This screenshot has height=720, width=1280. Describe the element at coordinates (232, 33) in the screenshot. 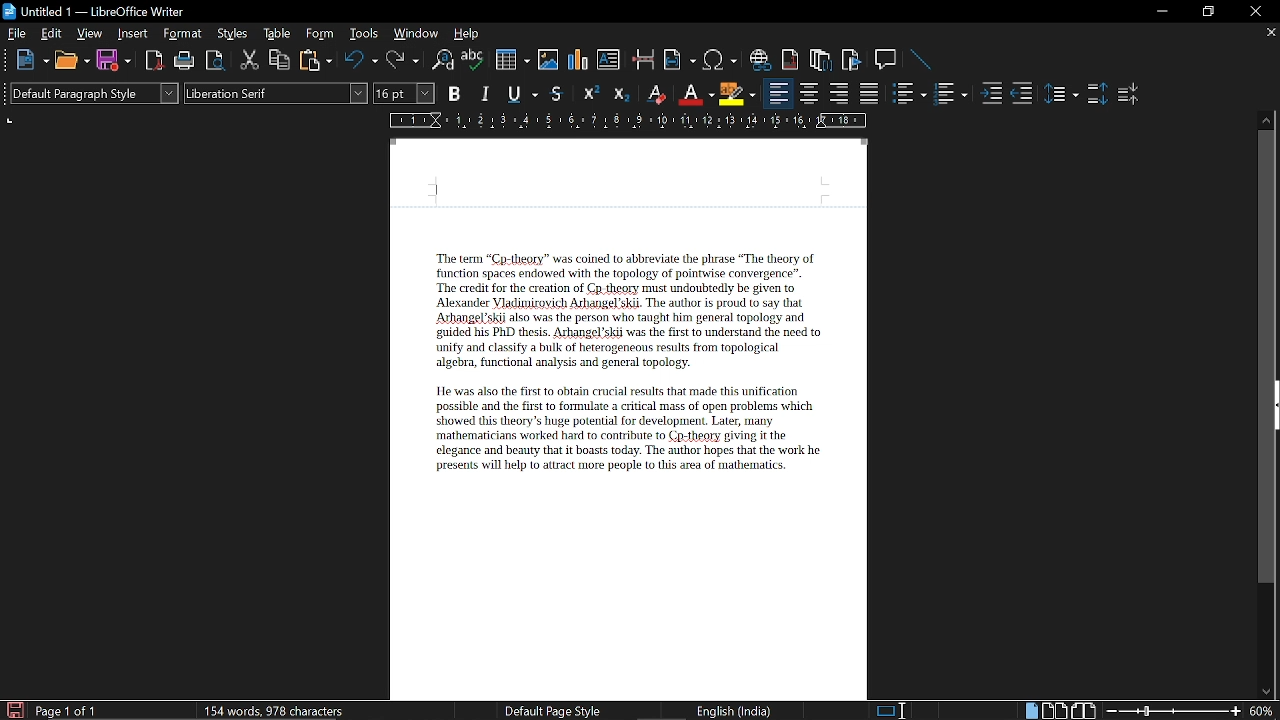

I see `Styles` at that location.